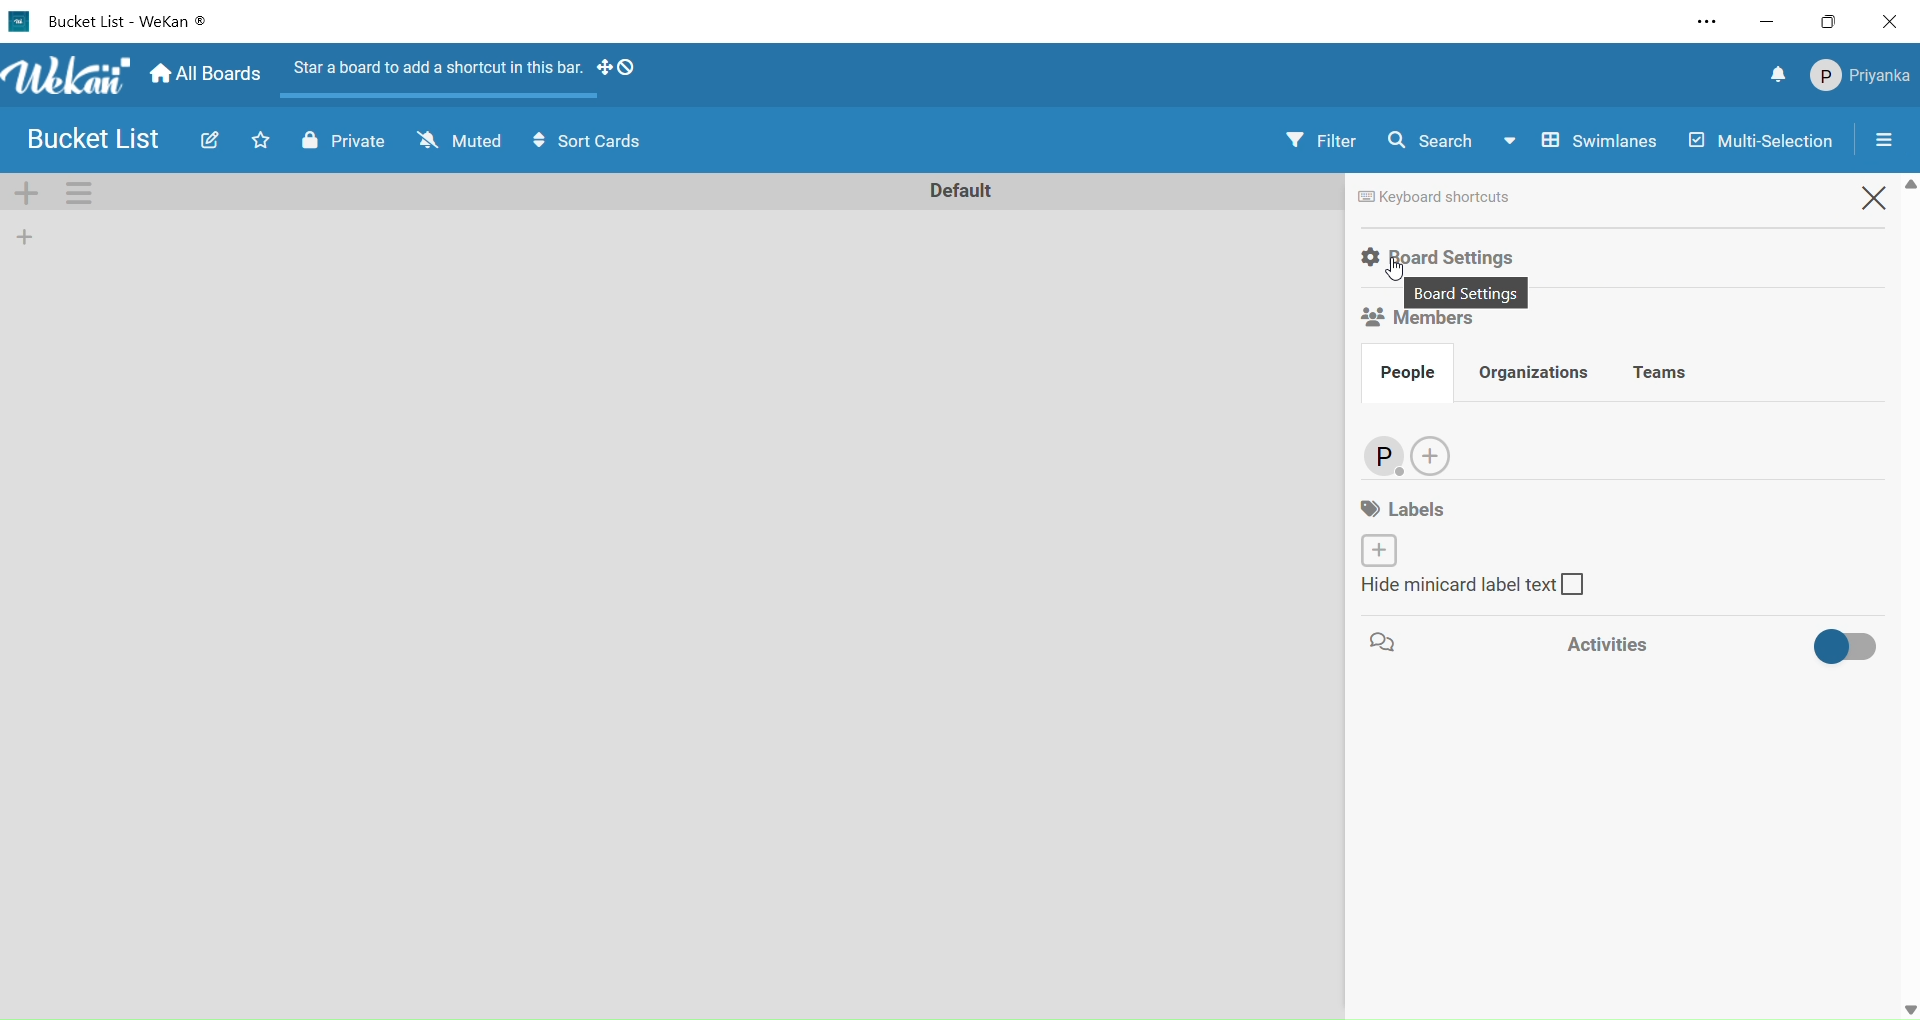  What do you see at coordinates (1395, 509) in the screenshot?
I see `labels` at bounding box center [1395, 509].